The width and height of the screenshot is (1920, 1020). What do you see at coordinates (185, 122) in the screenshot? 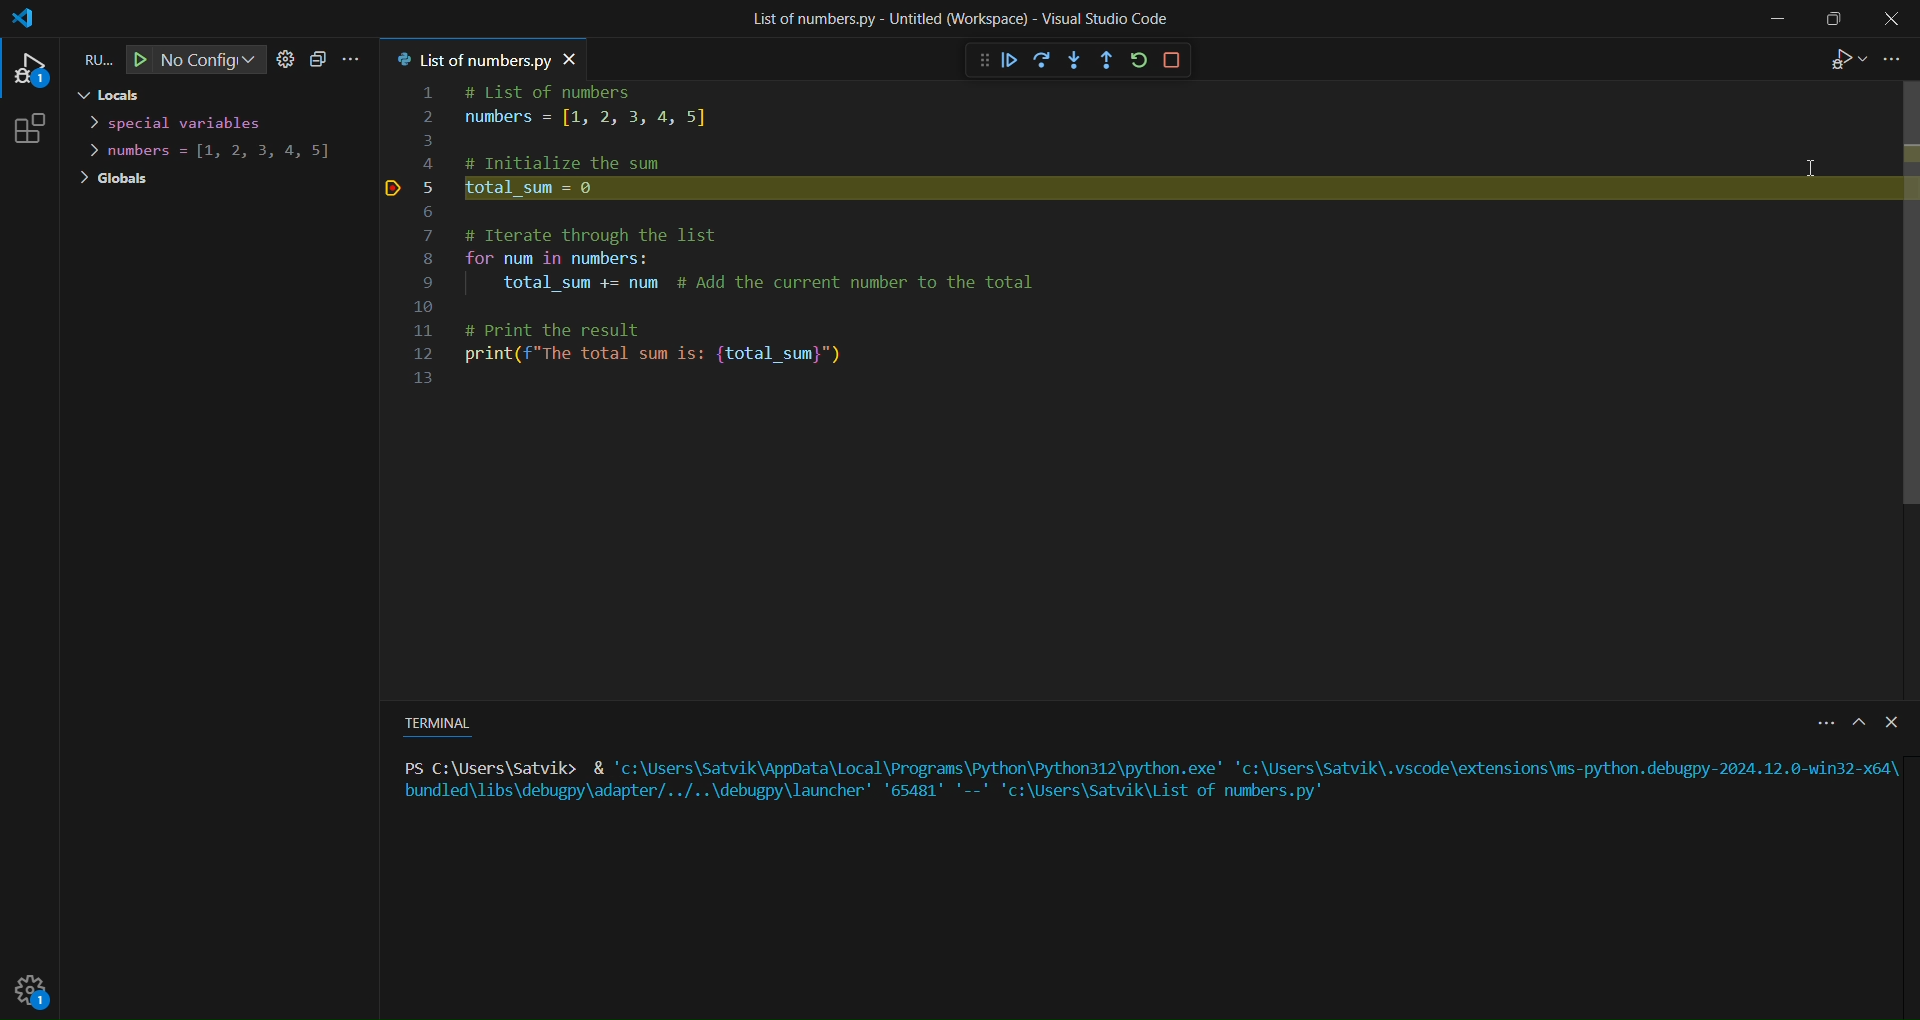
I see `special variables` at bounding box center [185, 122].